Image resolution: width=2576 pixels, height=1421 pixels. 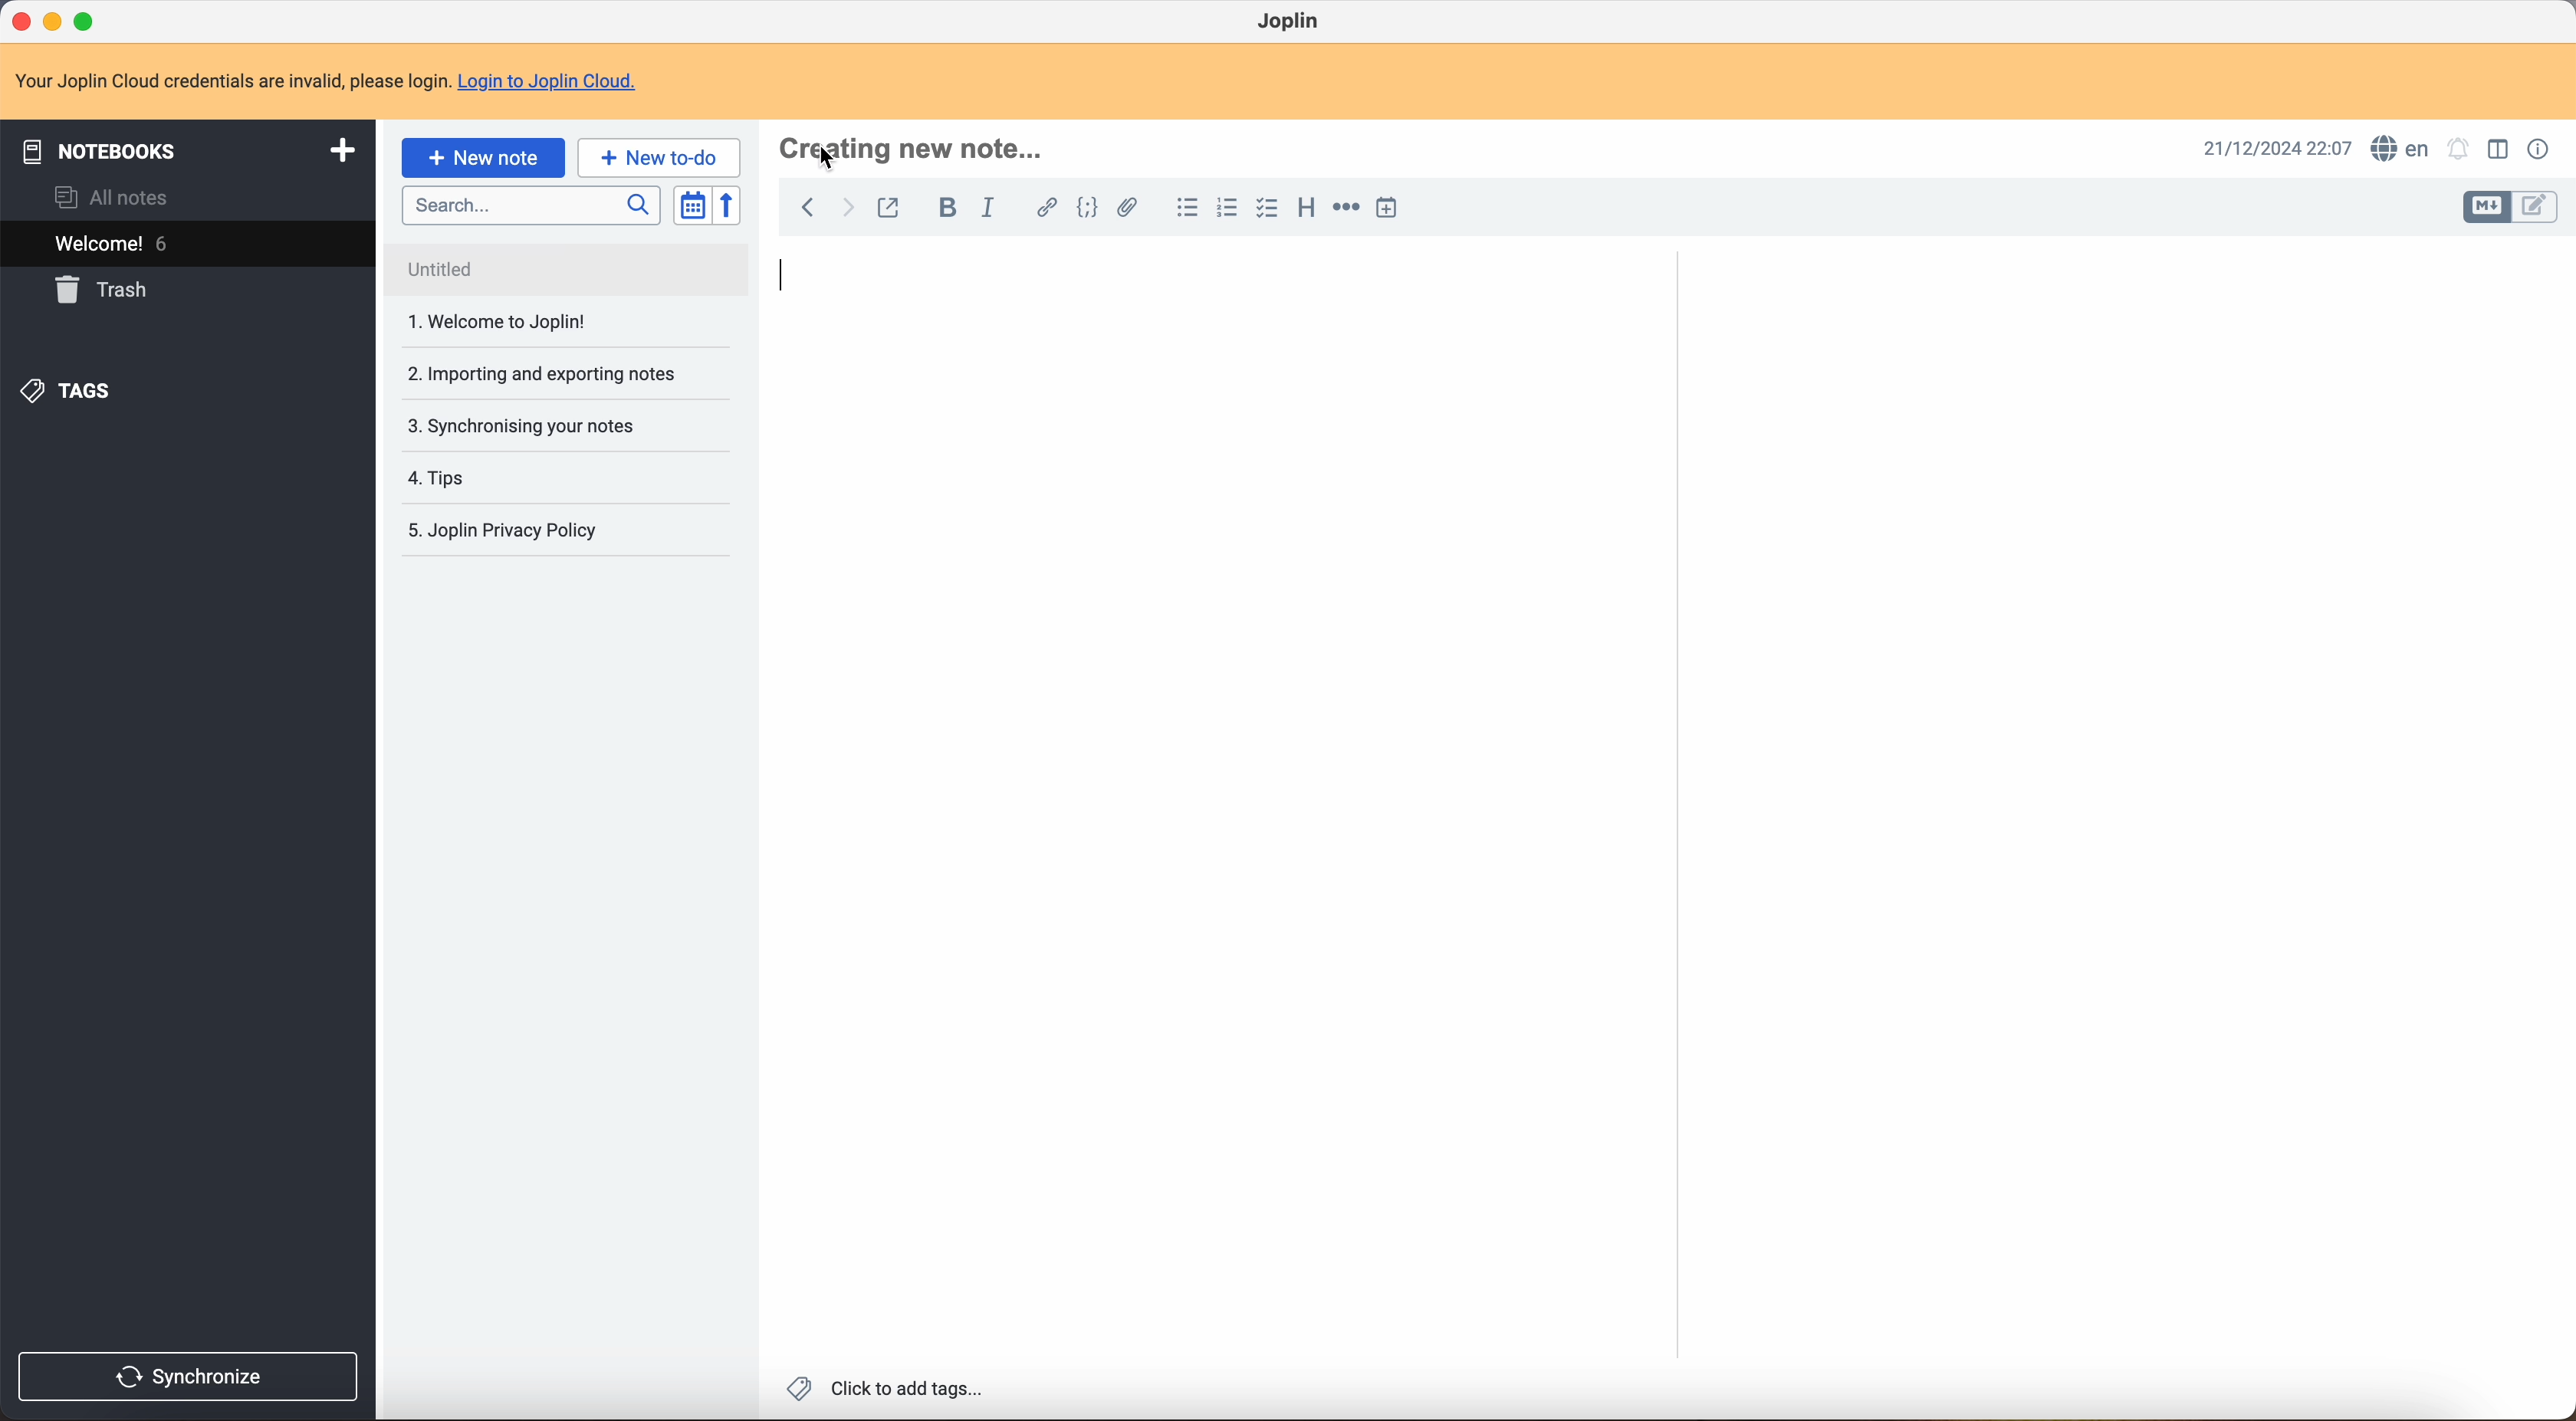 I want to click on note, so click(x=328, y=82).